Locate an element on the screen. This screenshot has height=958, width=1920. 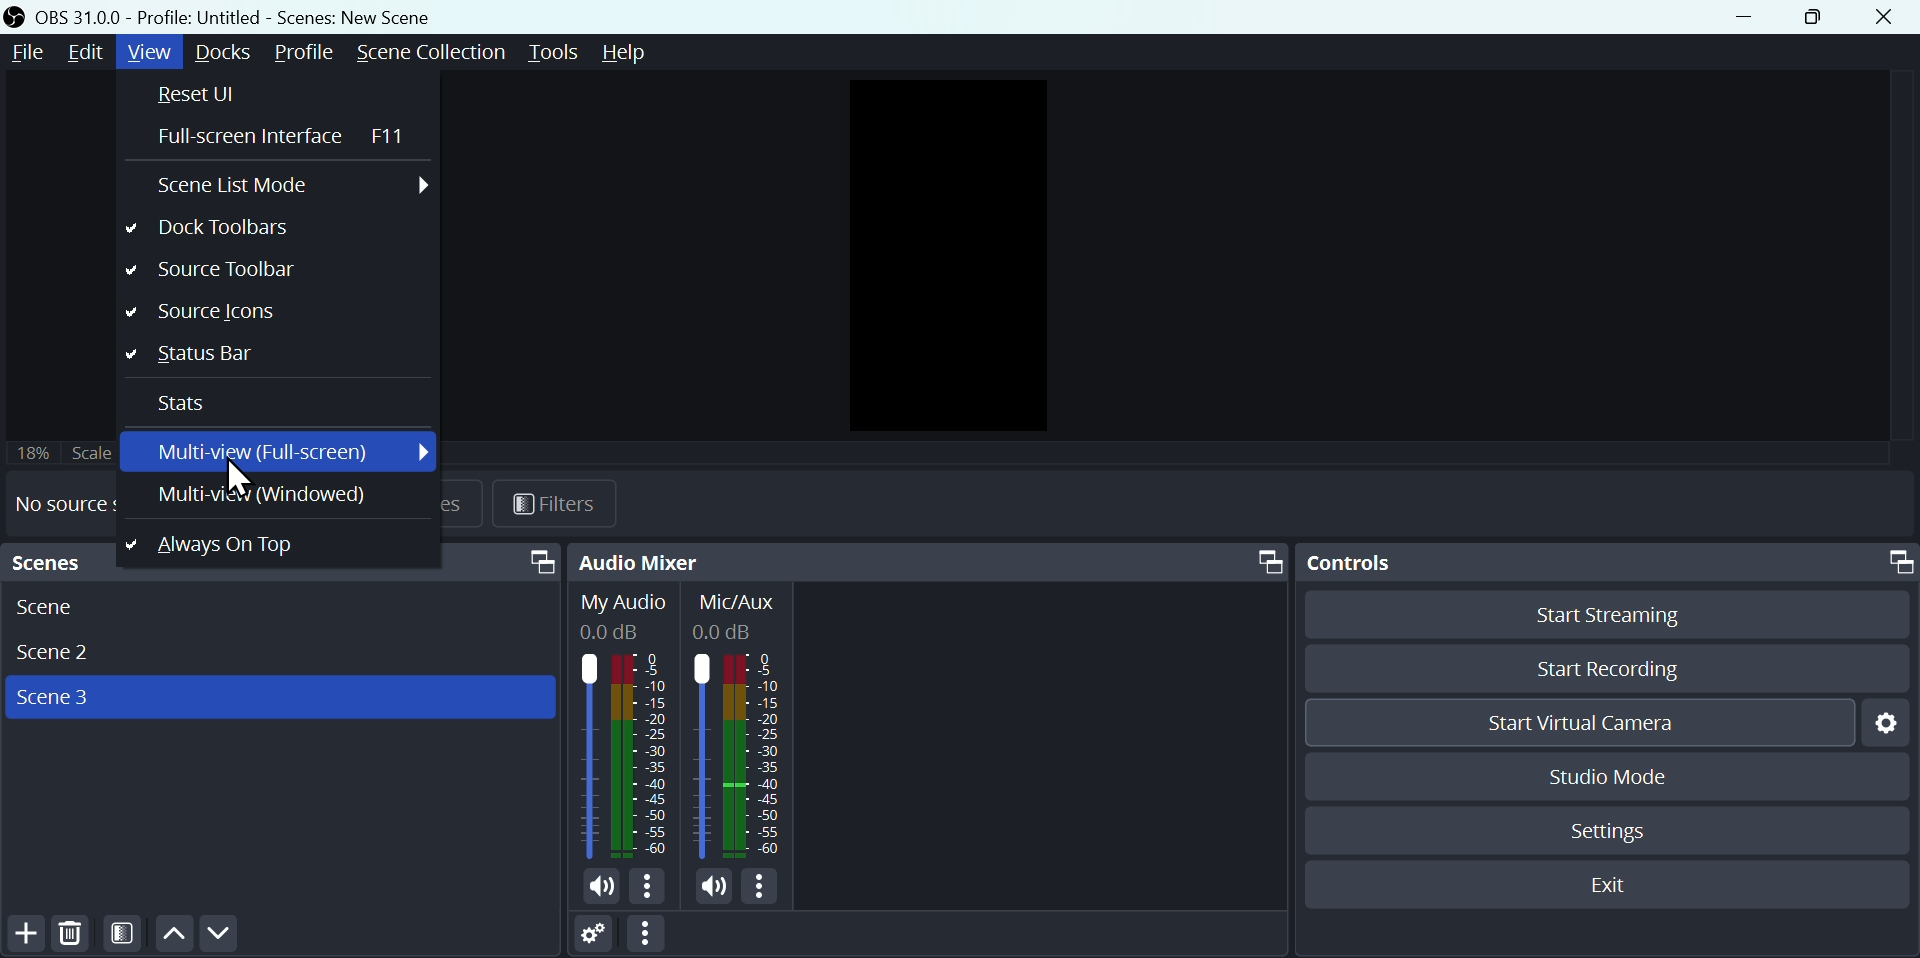
Studio mode is located at coordinates (1601, 777).